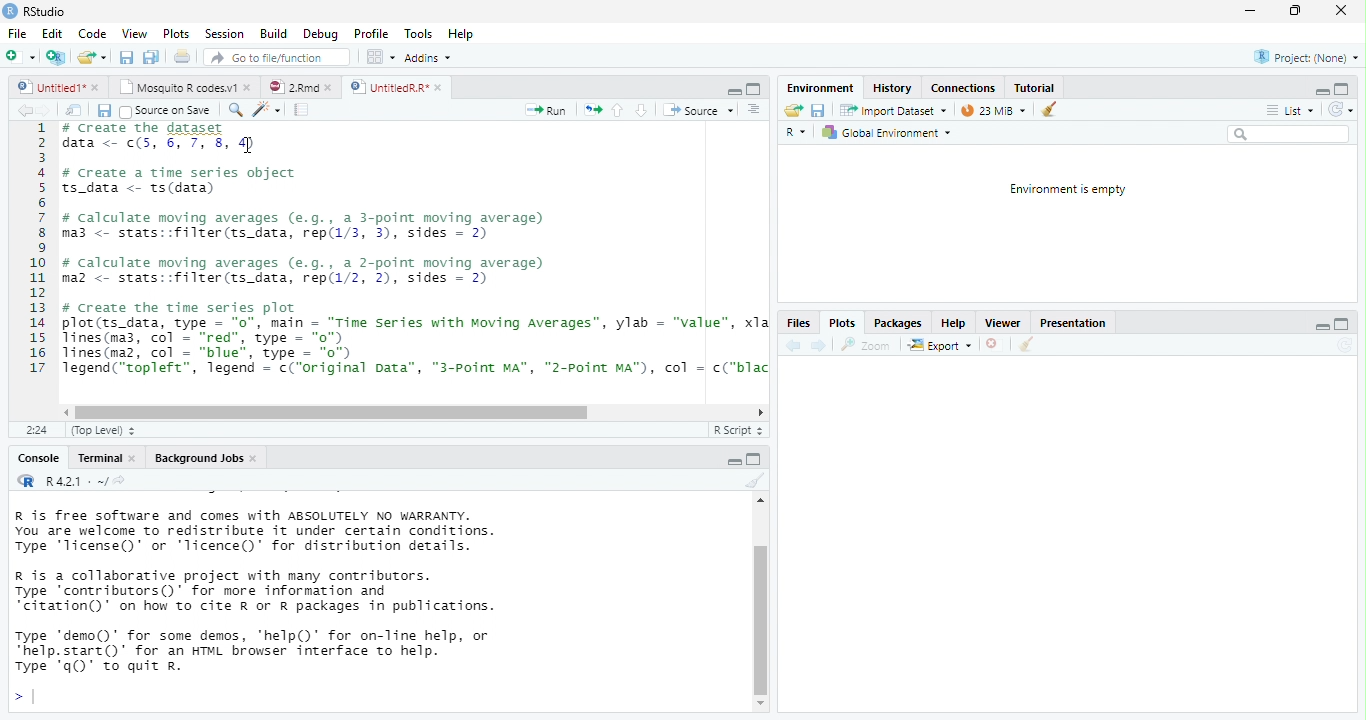 This screenshot has width=1366, height=720. I want to click on 2:24, so click(37, 431).